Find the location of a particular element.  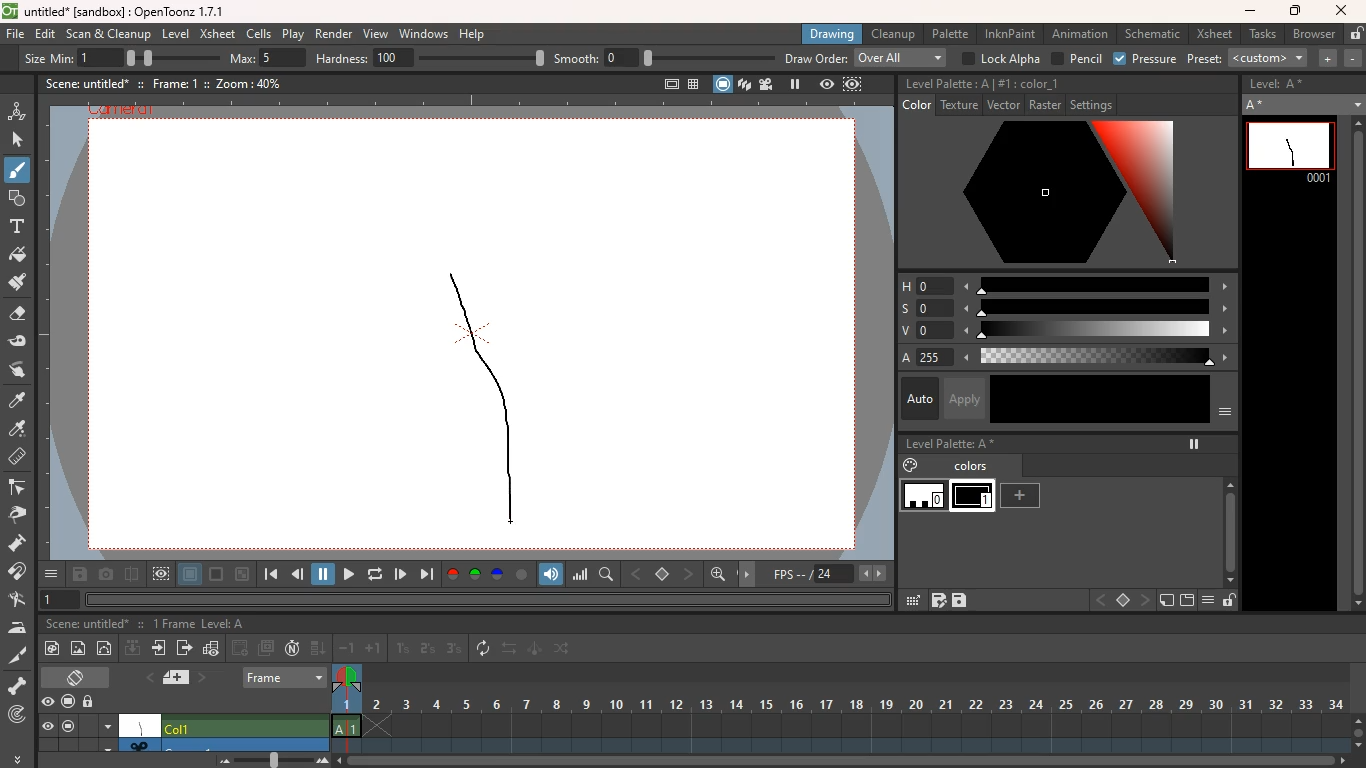

scroll bar is located at coordinates (1355, 365).